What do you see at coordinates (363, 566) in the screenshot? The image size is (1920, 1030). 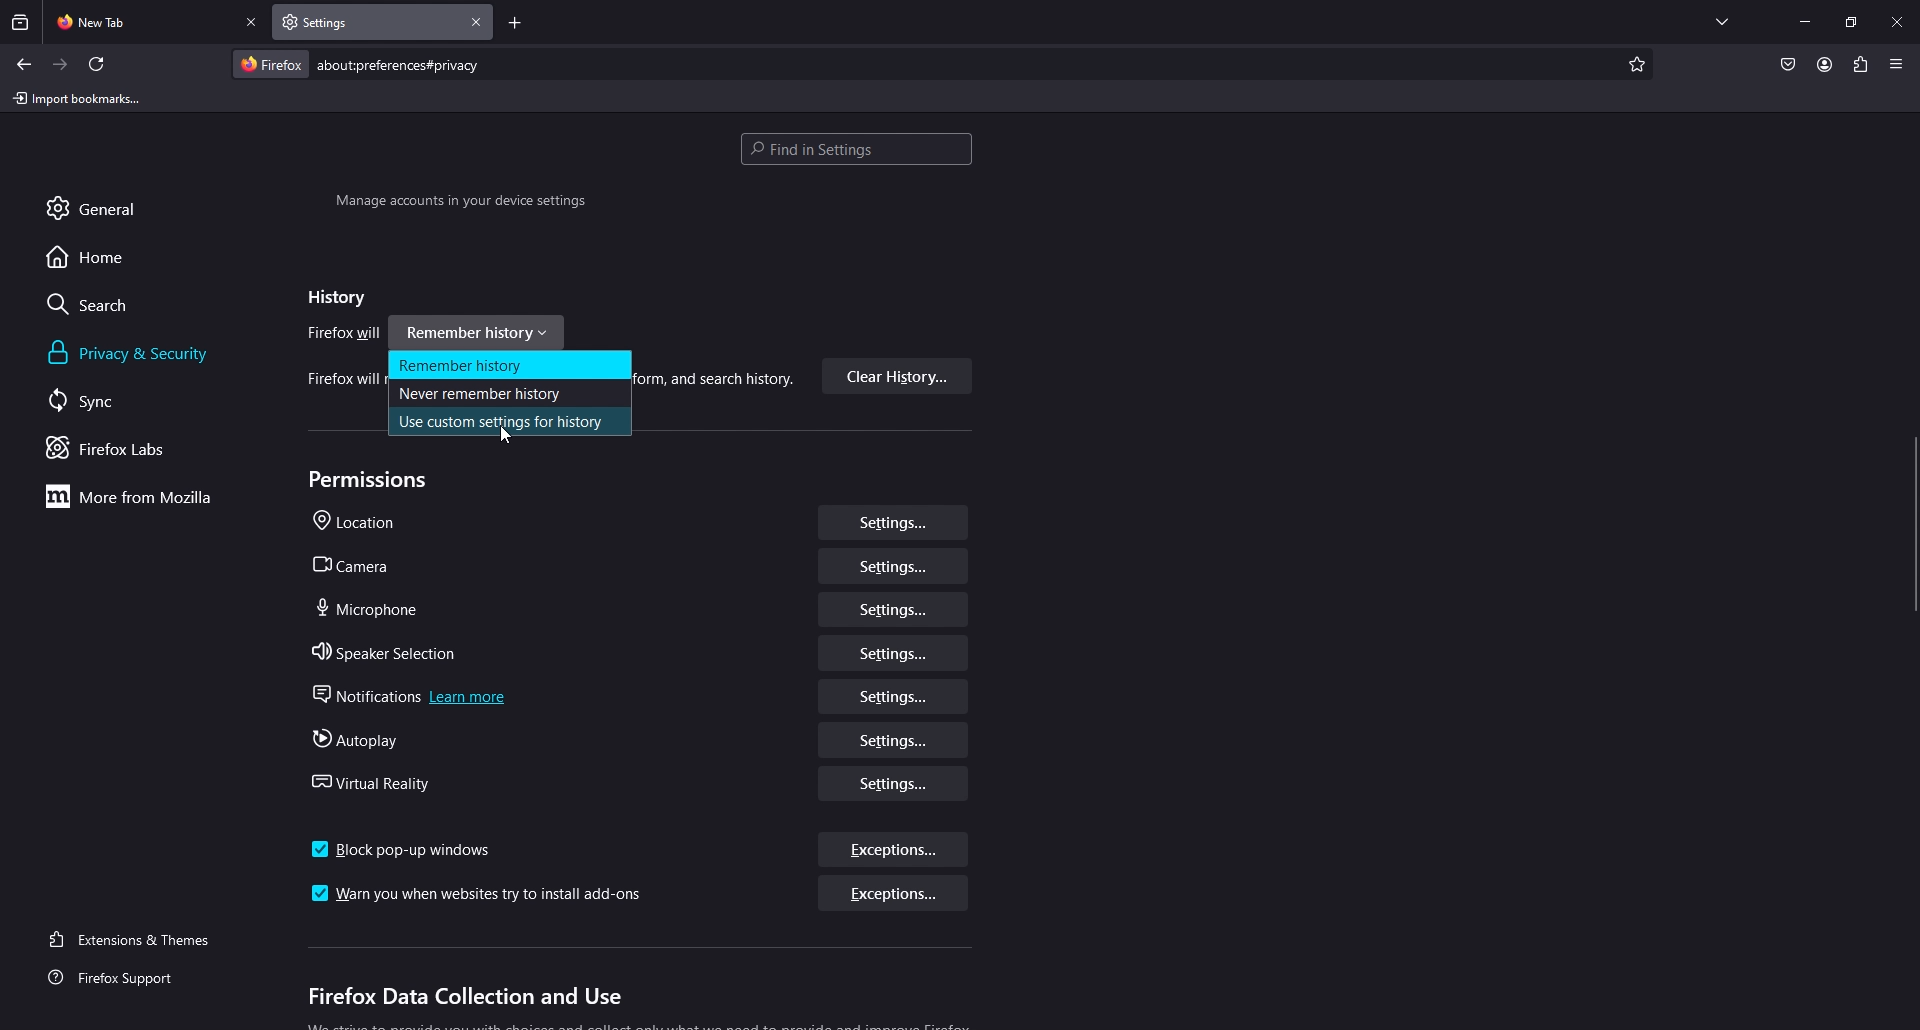 I see `camera` at bounding box center [363, 566].